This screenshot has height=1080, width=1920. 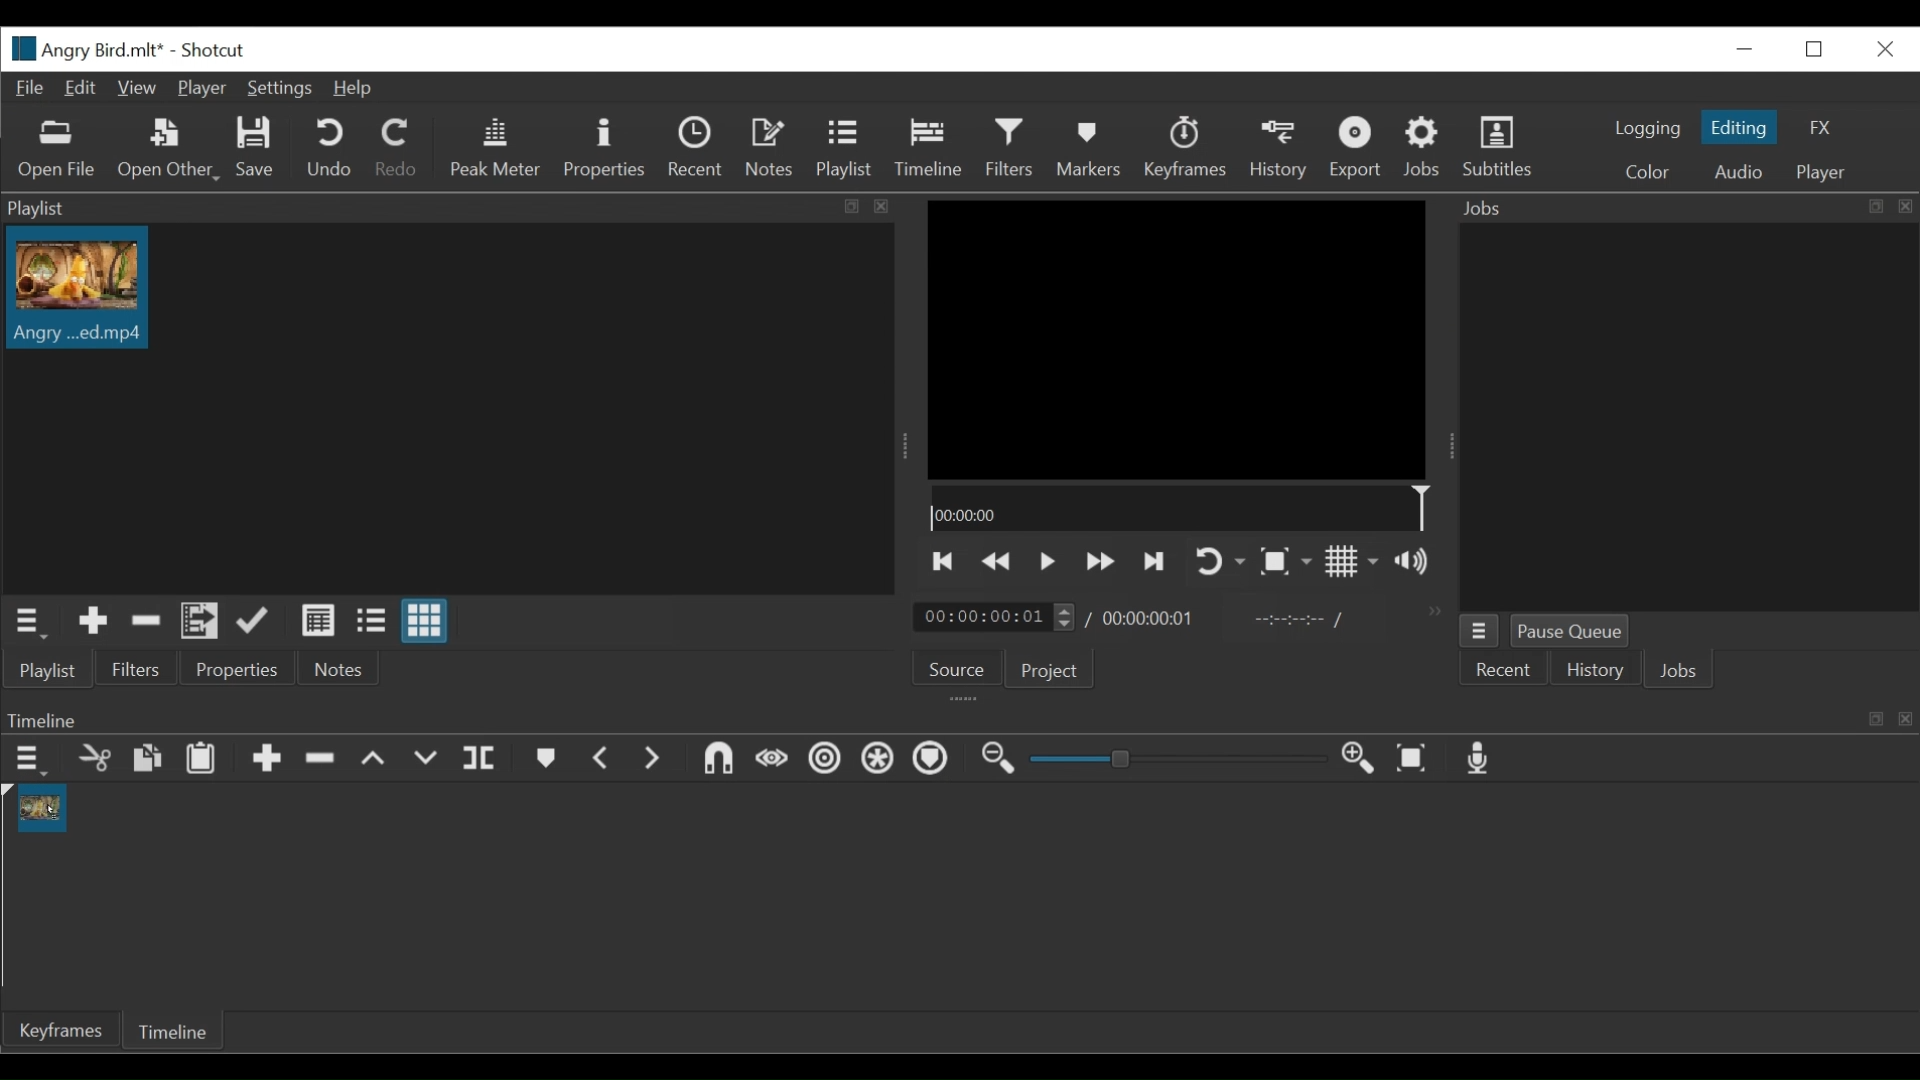 I want to click on Media Viewer, so click(x=1179, y=339).